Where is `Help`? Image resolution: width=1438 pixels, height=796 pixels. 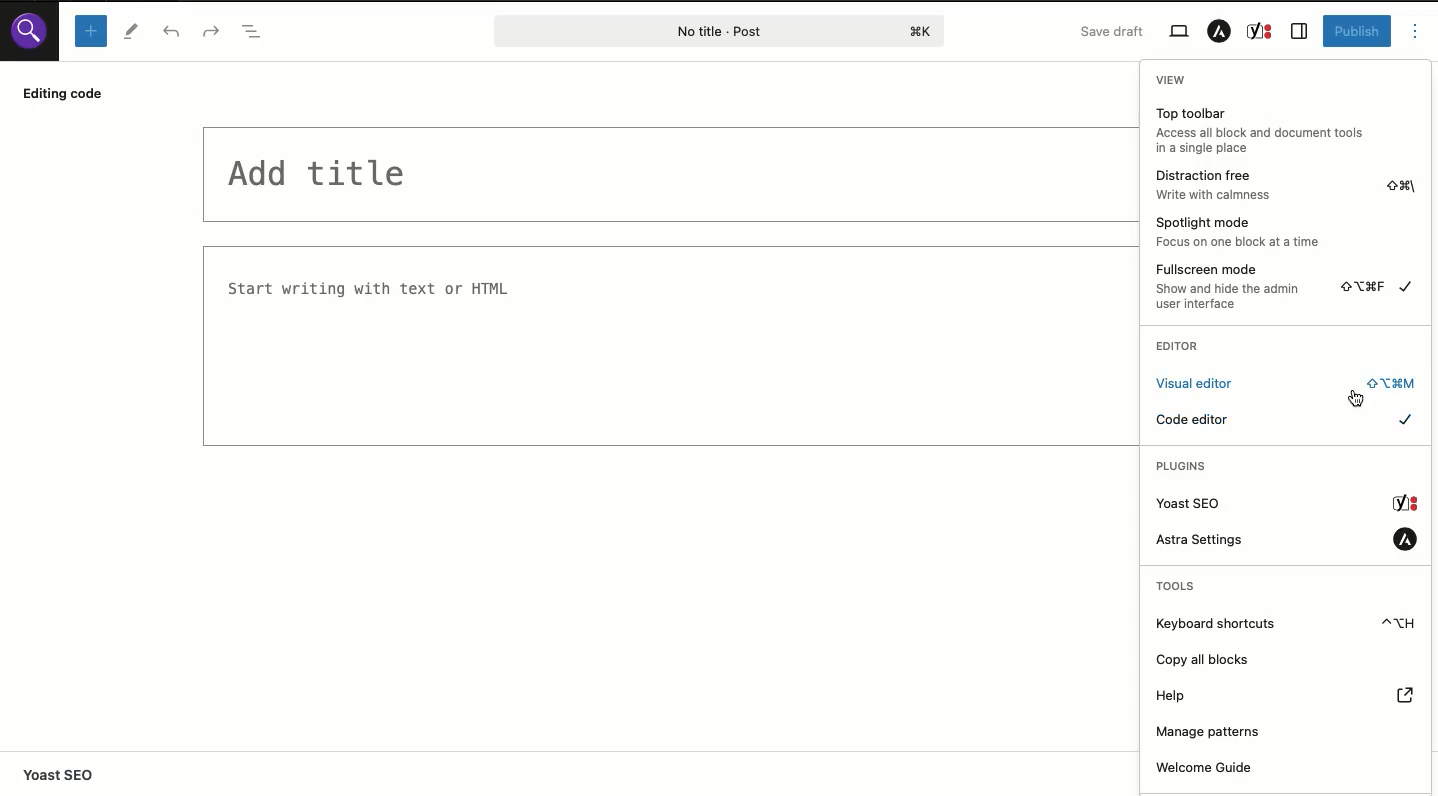 Help is located at coordinates (1285, 697).